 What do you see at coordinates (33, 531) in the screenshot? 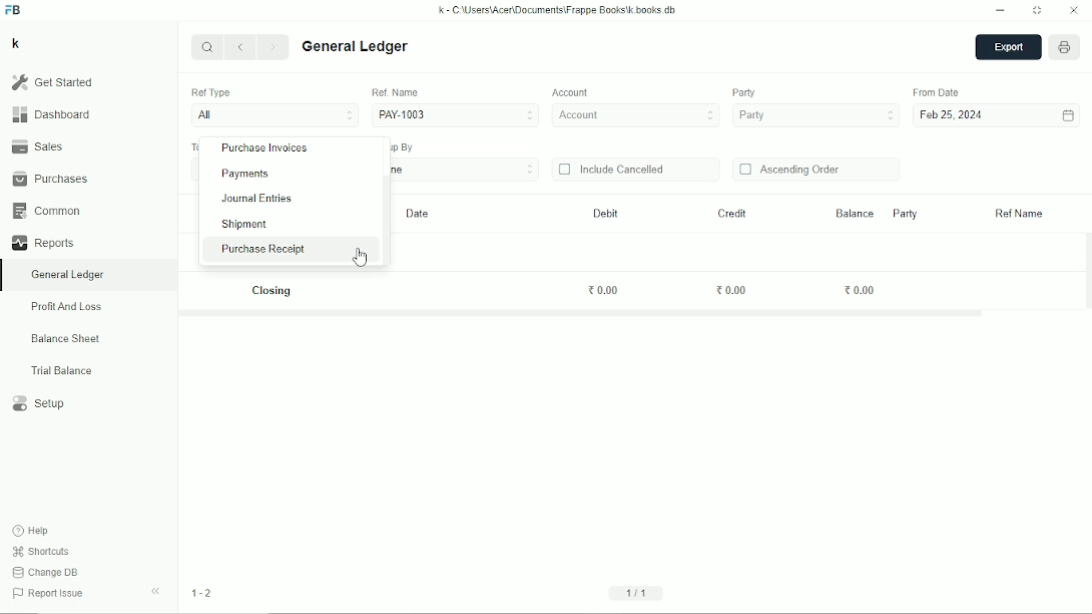
I see `Help` at bounding box center [33, 531].